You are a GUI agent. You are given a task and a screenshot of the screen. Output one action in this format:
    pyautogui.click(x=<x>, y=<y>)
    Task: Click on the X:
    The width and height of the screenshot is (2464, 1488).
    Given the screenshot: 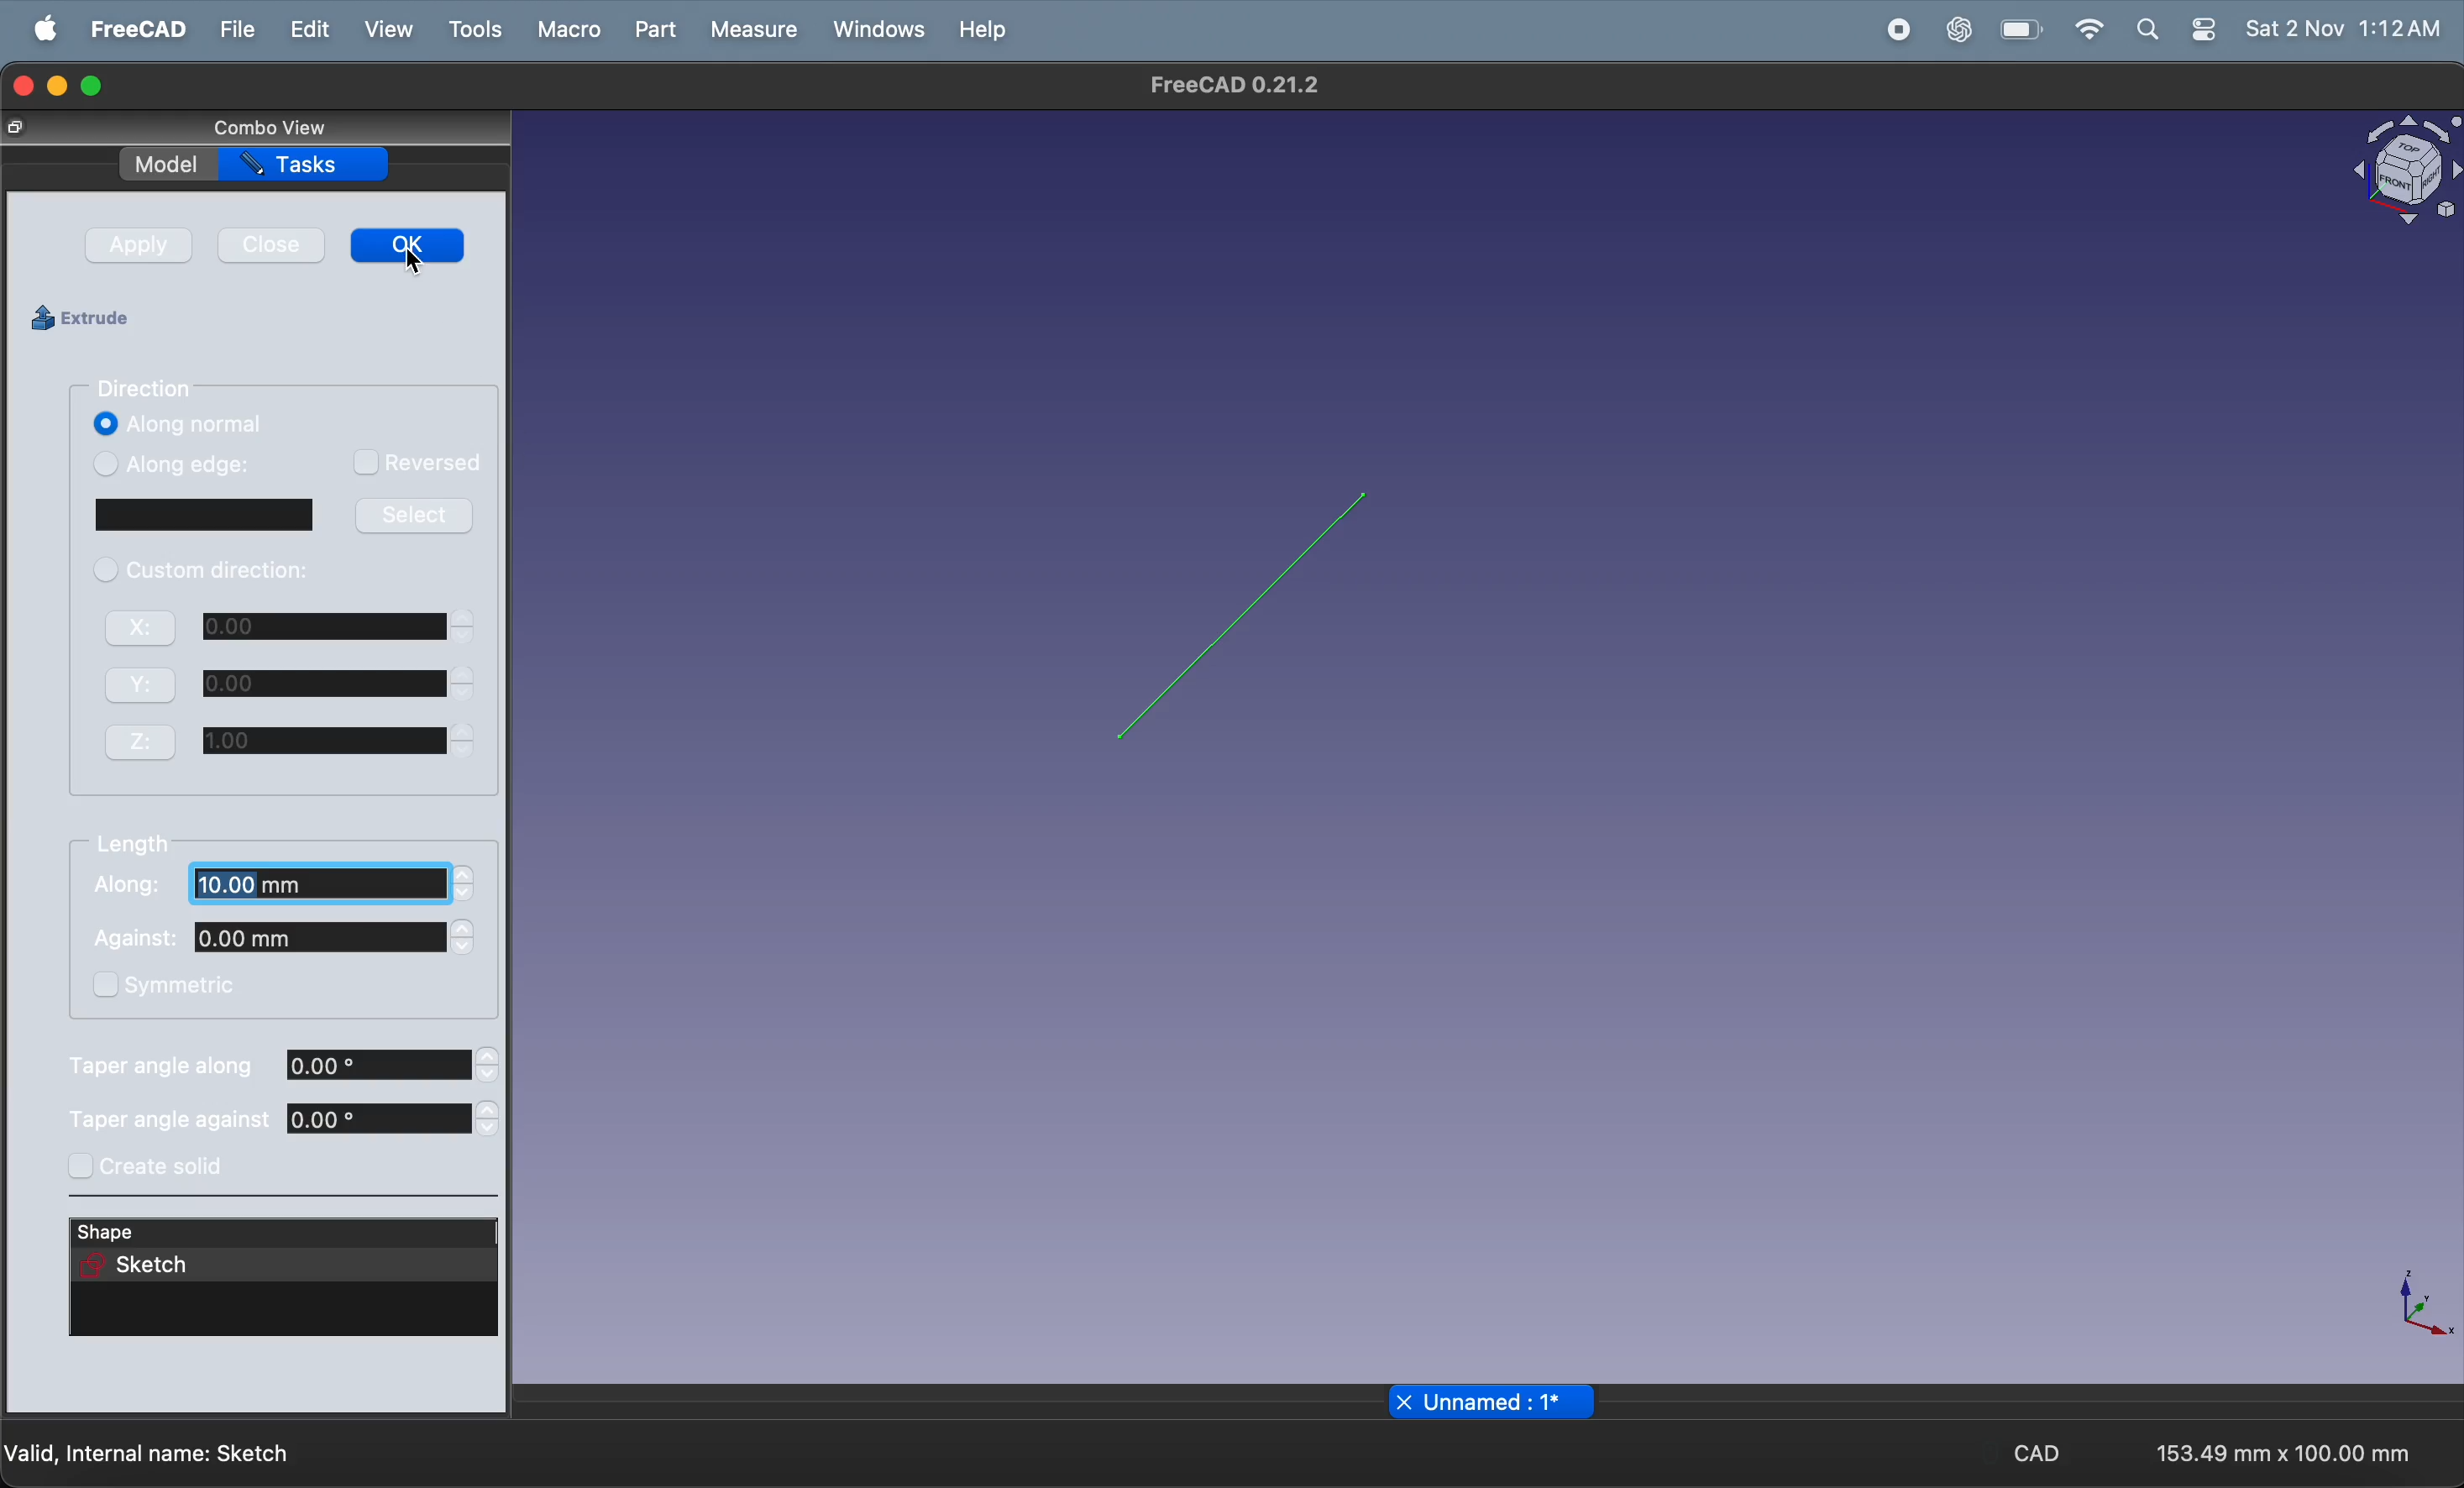 What is the action you would take?
    pyautogui.click(x=139, y=627)
    